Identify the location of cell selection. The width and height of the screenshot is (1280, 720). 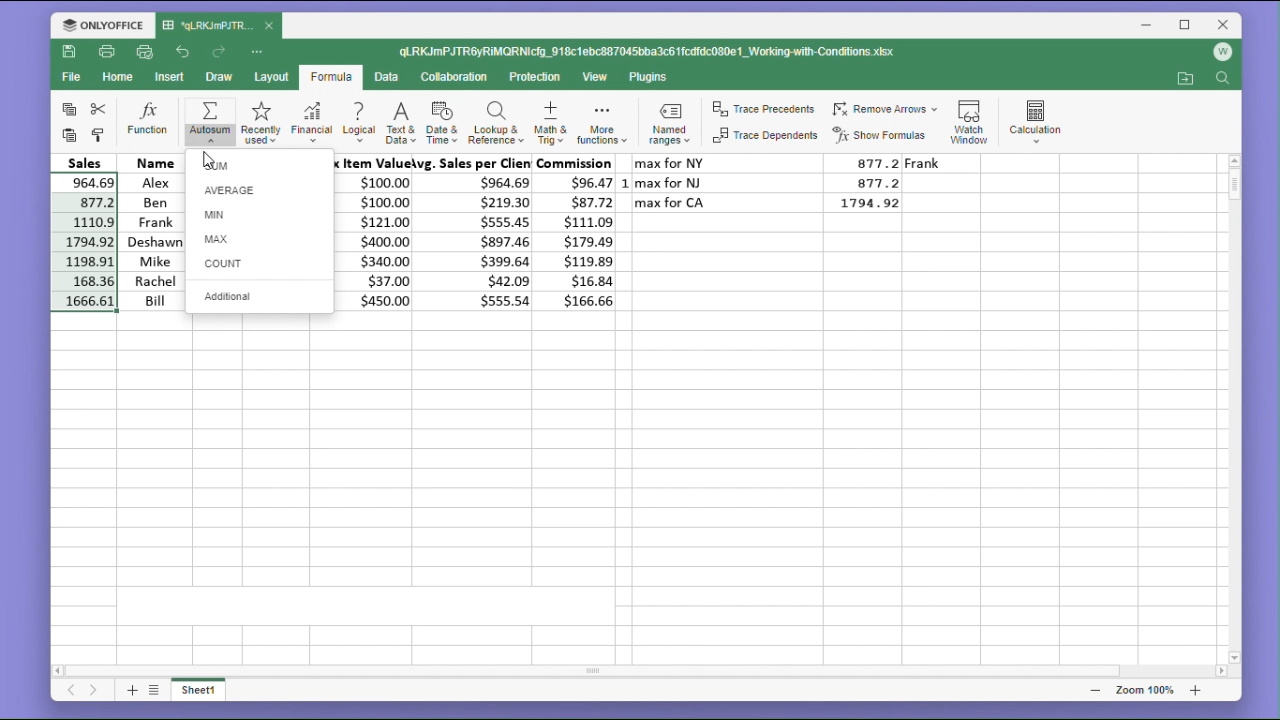
(84, 243).